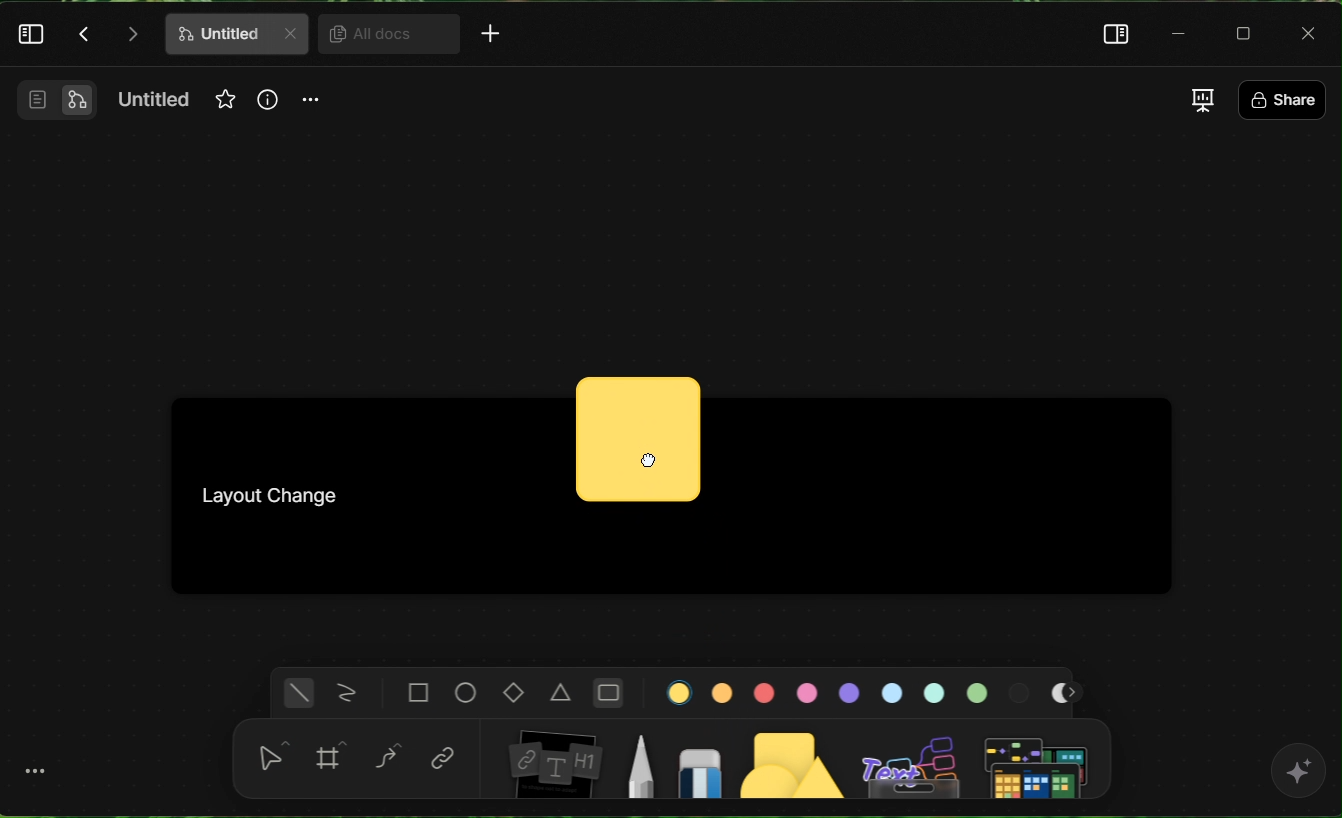  What do you see at coordinates (1281, 98) in the screenshot?
I see `share` at bounding box center [1281, 98].